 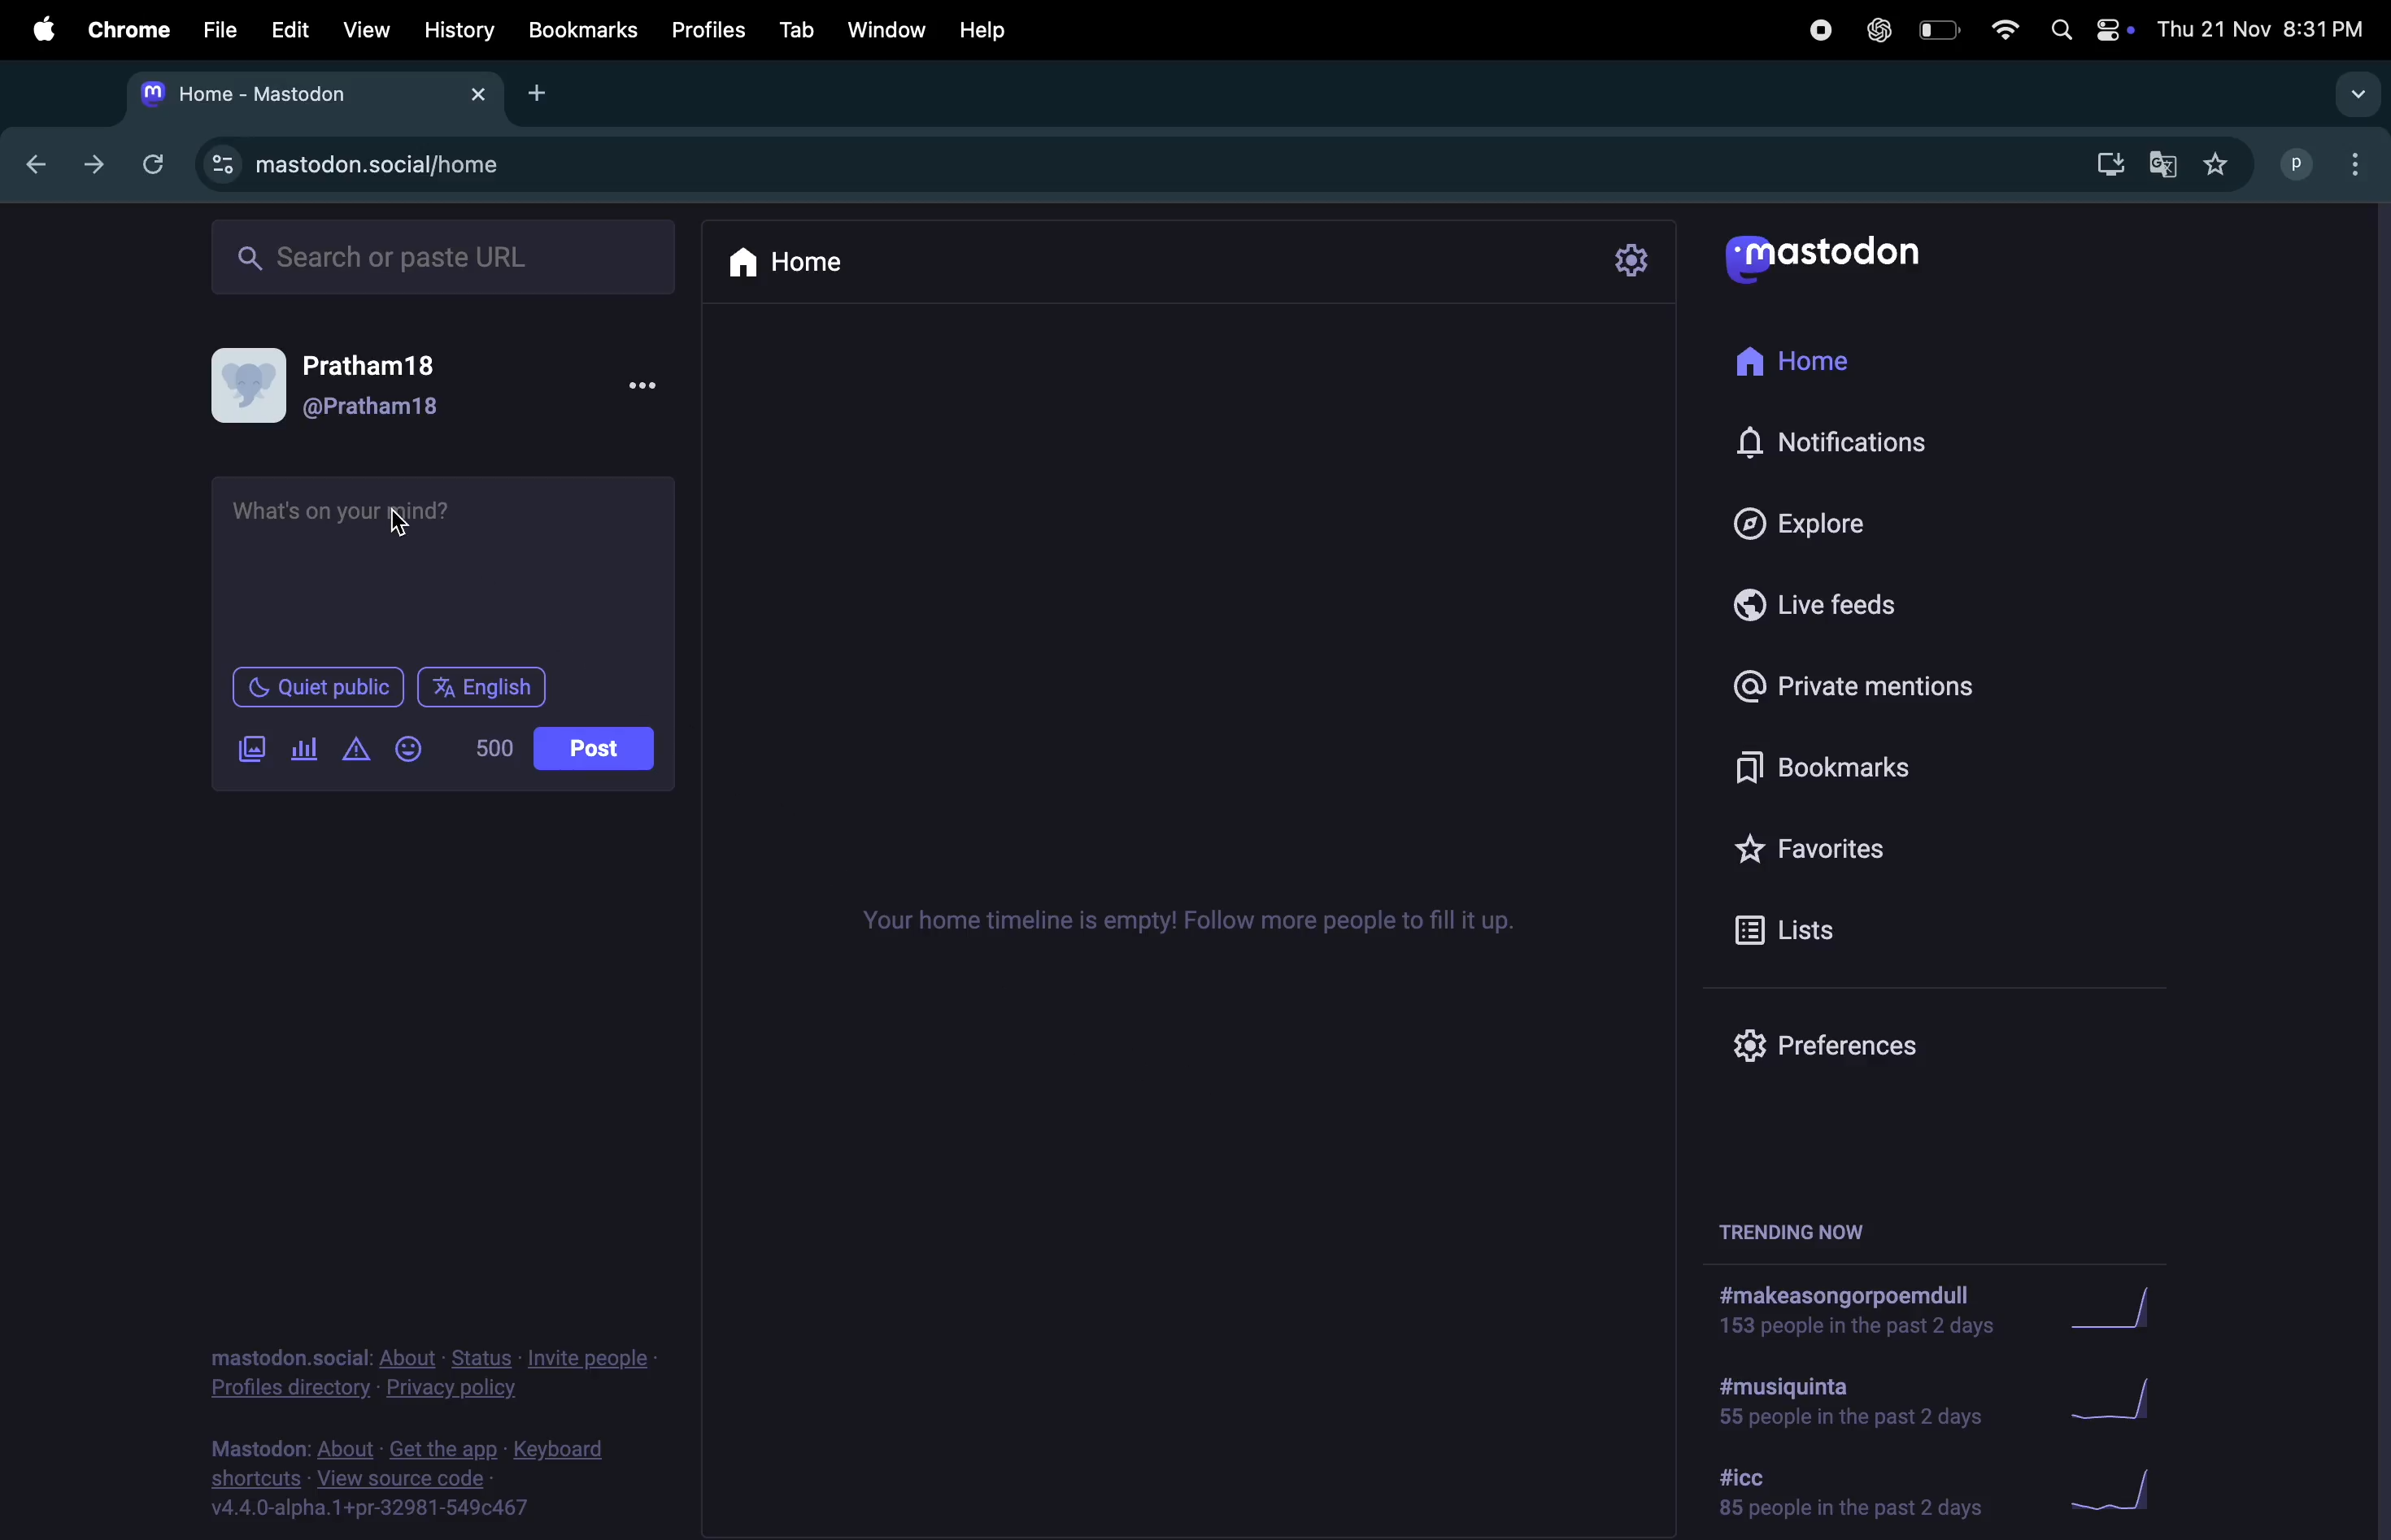 What do you see at coordinates (2109, 1495) in the screenshot?
I see `graph` at bounding box center [2109, 1495].